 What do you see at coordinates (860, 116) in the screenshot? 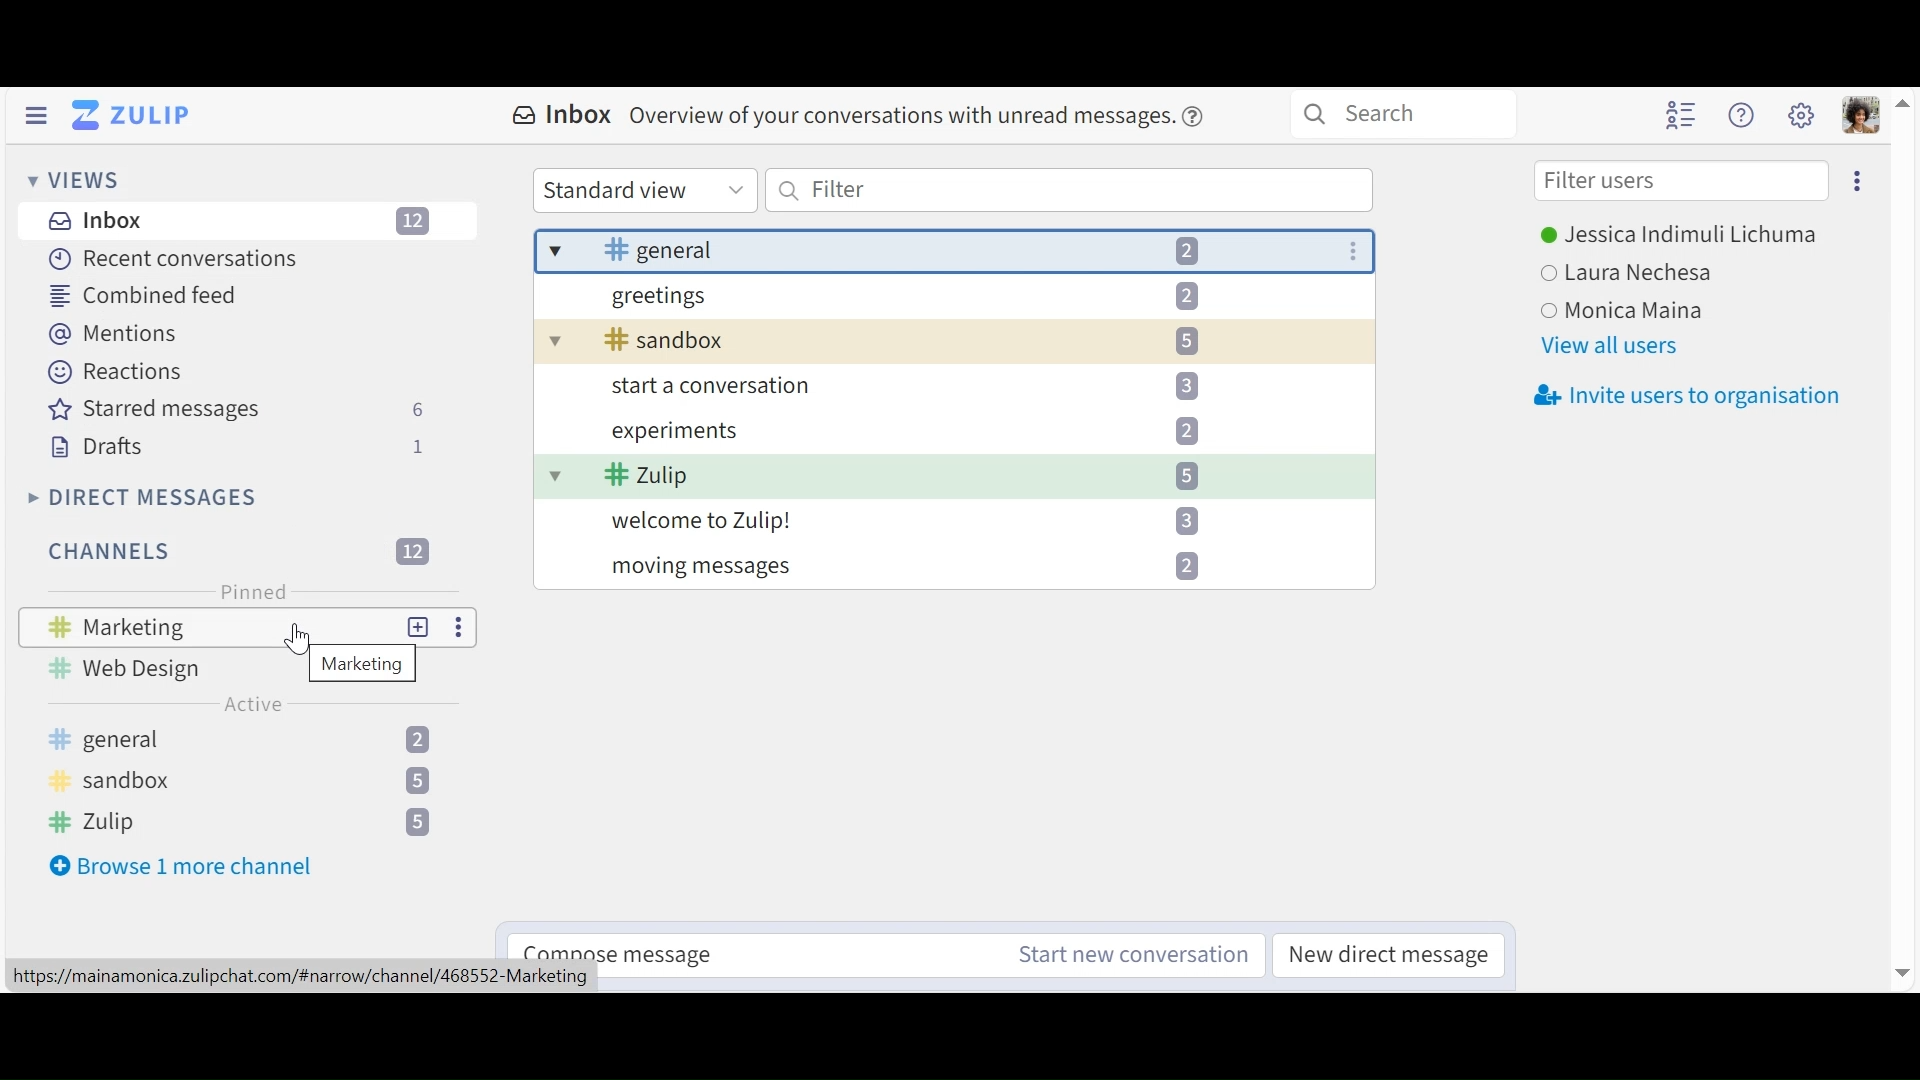
I see `Inbox` at bounding box center [860, 116].